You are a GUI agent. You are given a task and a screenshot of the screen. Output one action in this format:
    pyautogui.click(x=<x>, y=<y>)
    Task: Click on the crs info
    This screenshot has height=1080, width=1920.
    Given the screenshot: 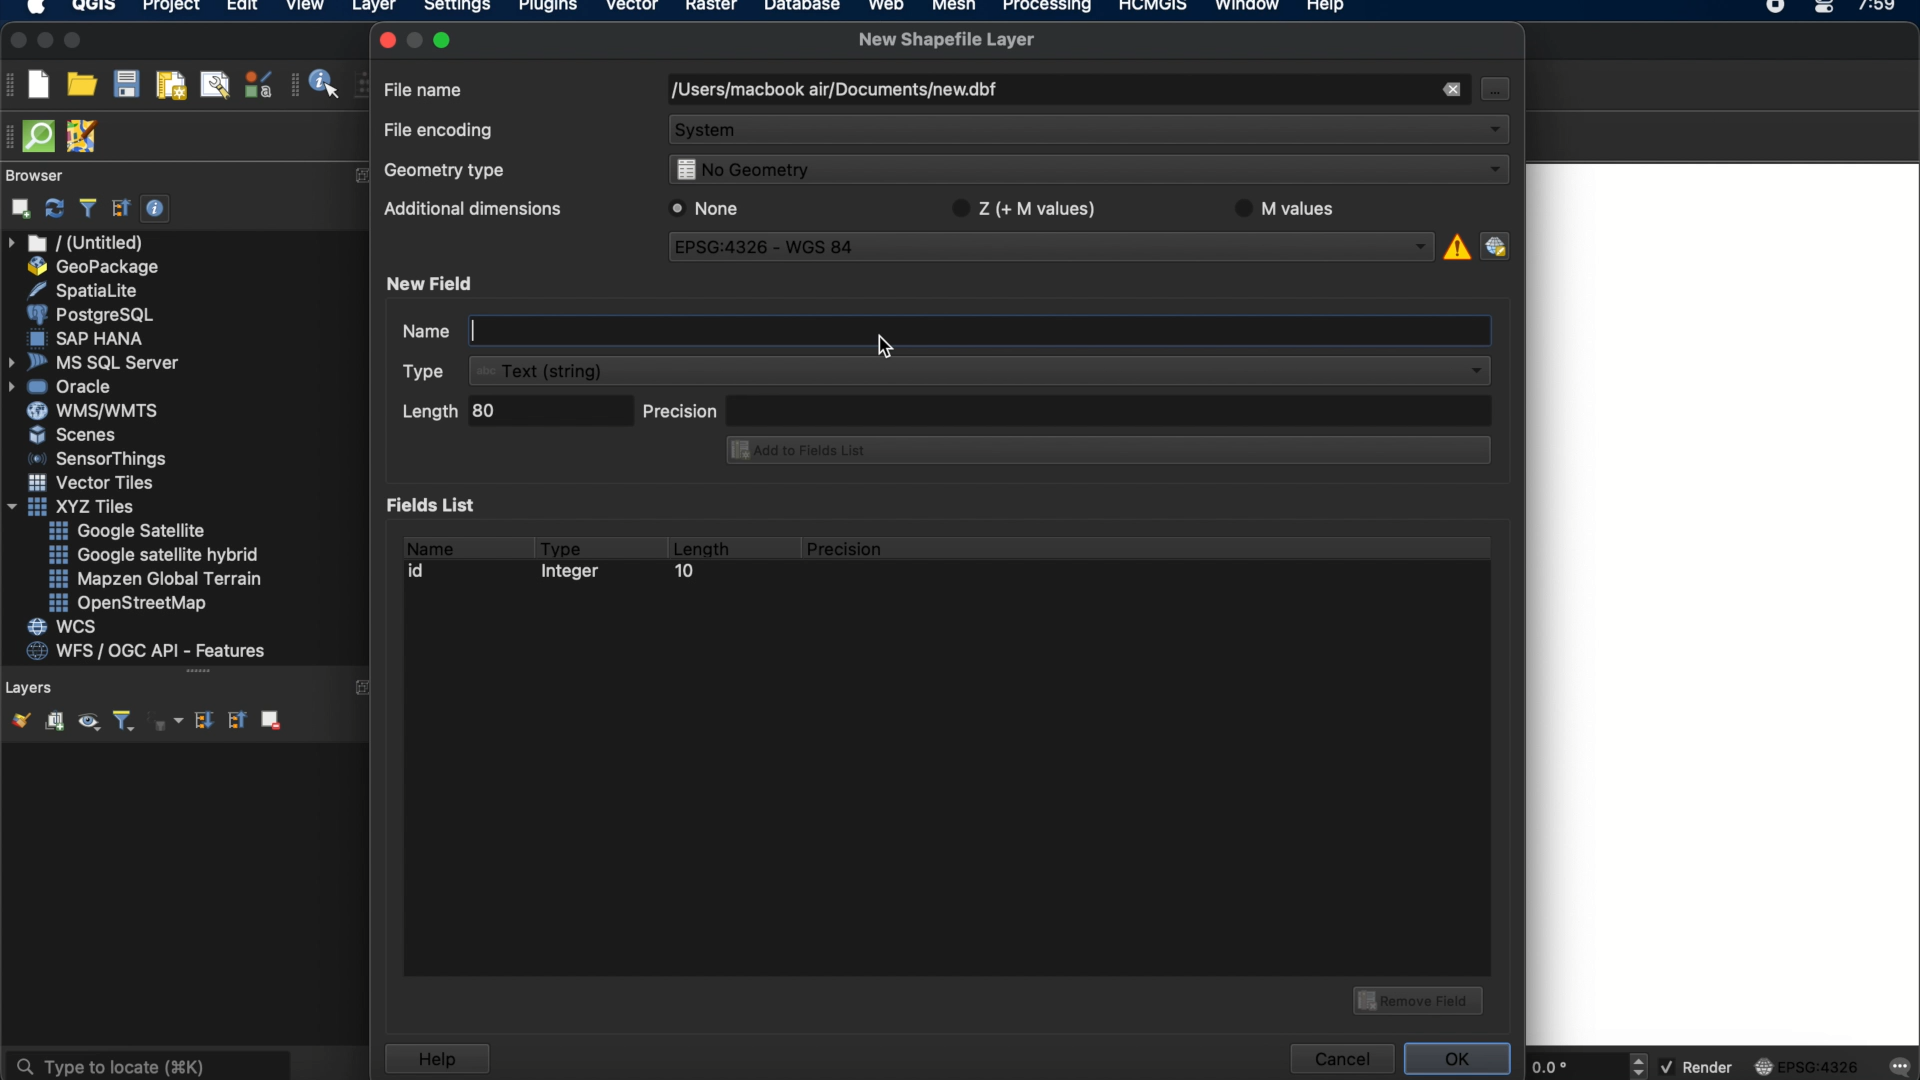 What is the action you would take?
    pyautogui.click(x=1455, y=244)
    